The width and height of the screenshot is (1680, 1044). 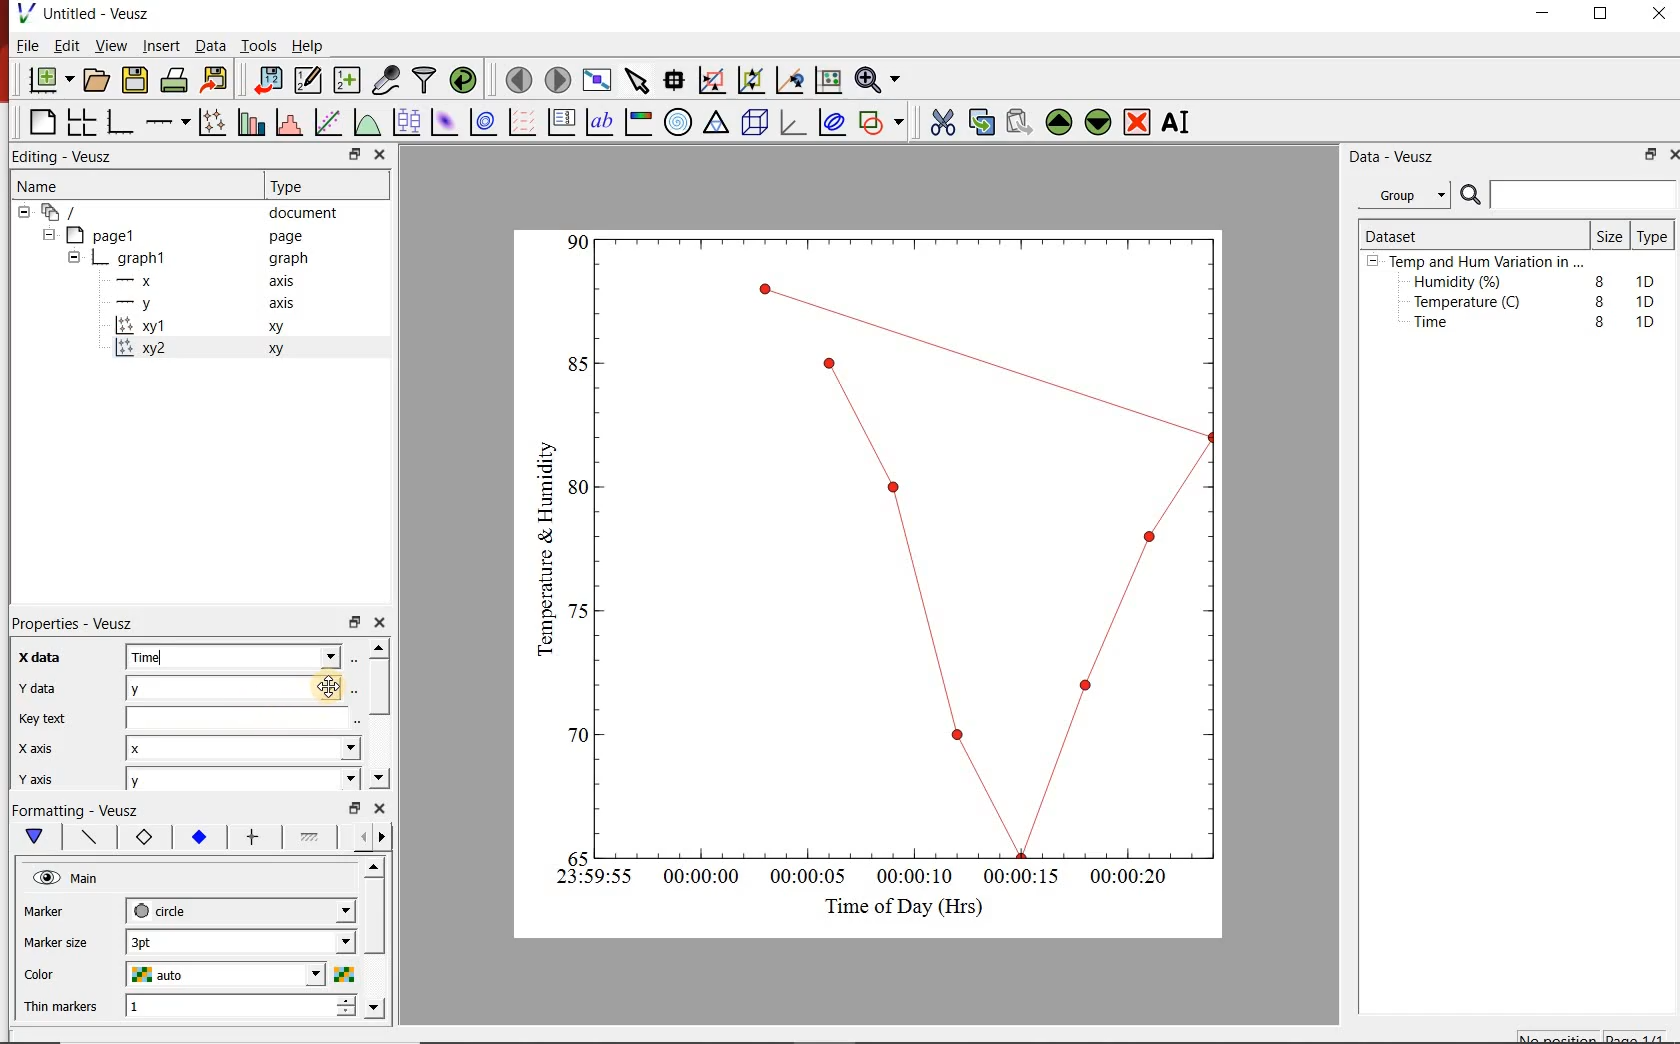 I want to click on scroll bar, so click(x=382, y=711).